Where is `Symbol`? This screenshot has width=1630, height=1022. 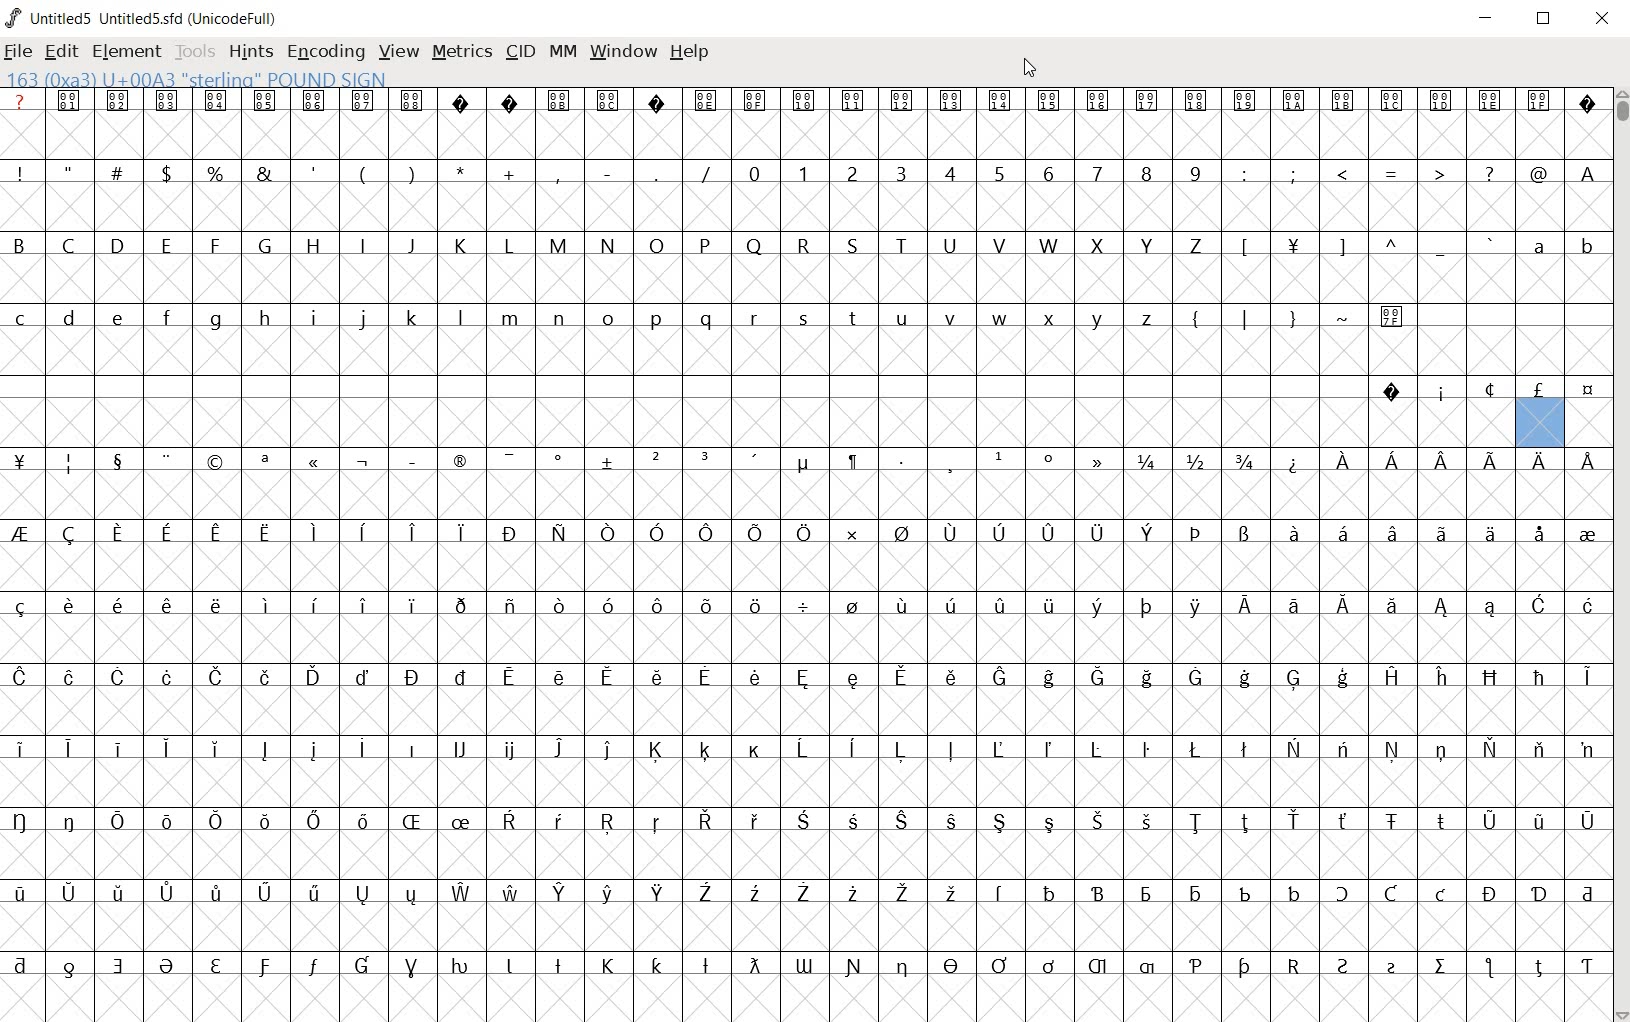
Symbol is located at coordinates (1098, 608).